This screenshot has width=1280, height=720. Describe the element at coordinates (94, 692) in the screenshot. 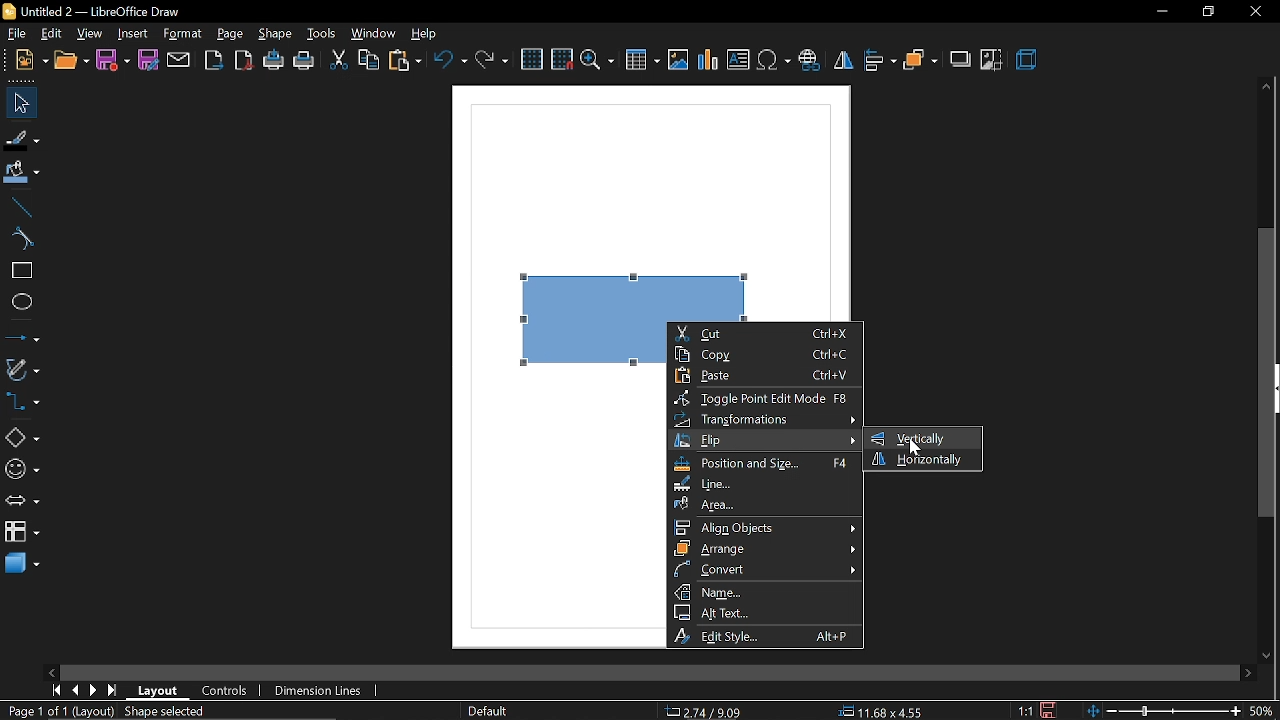

I see `next page` at that location.